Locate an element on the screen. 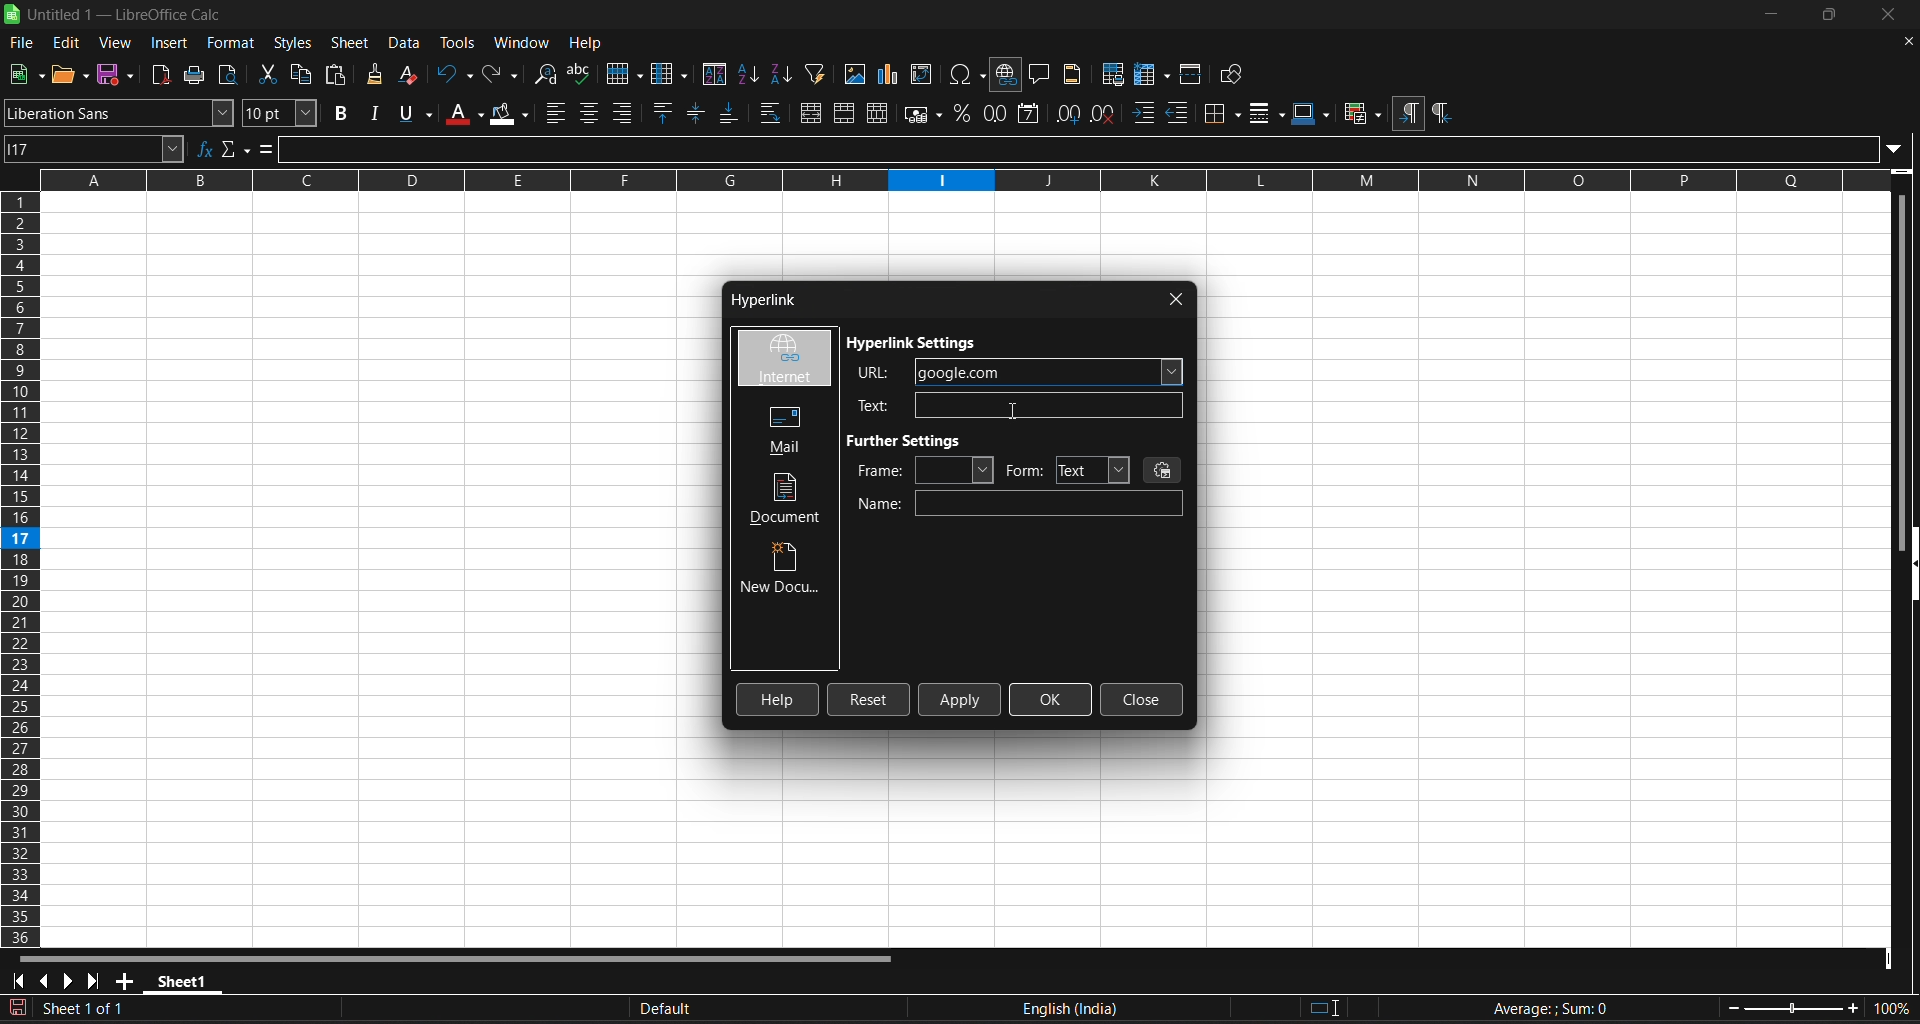  center vertically is located at coordinates (698, 112).